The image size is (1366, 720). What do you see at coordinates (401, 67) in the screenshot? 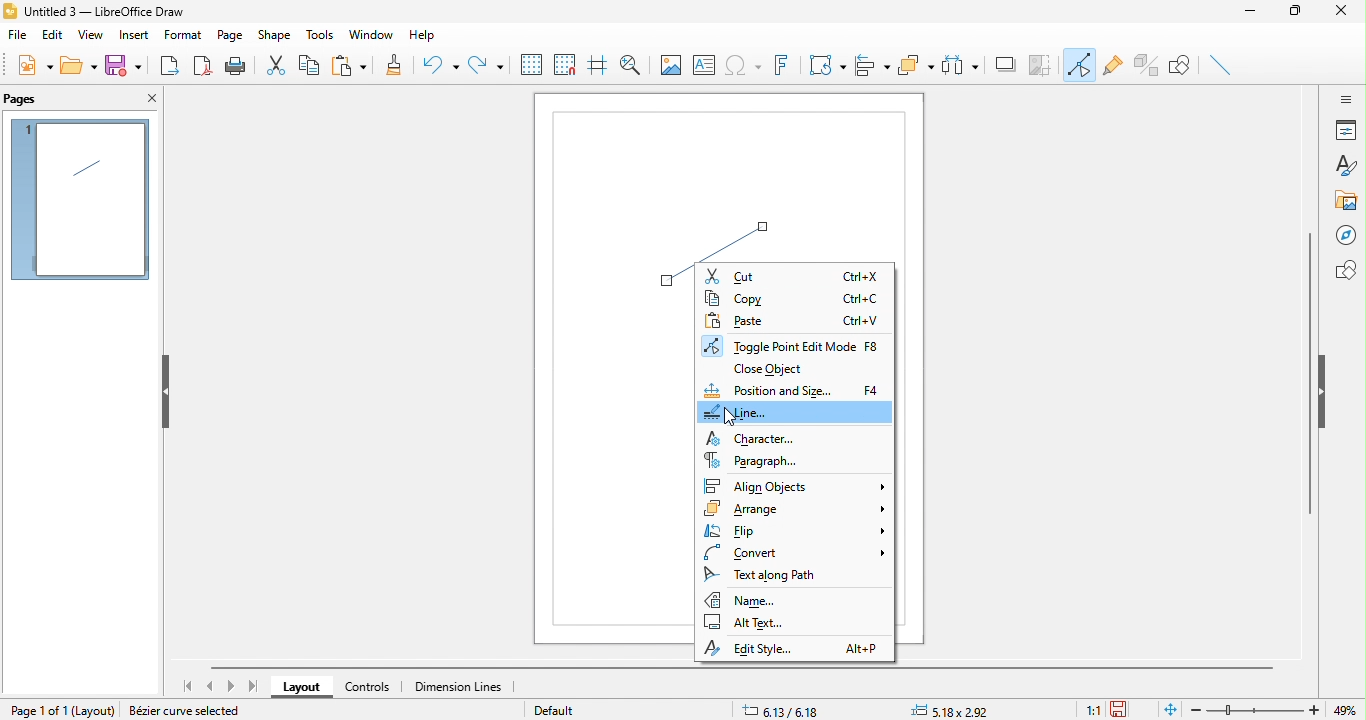
I see `clone formatting` at bounding box center [401, 67].